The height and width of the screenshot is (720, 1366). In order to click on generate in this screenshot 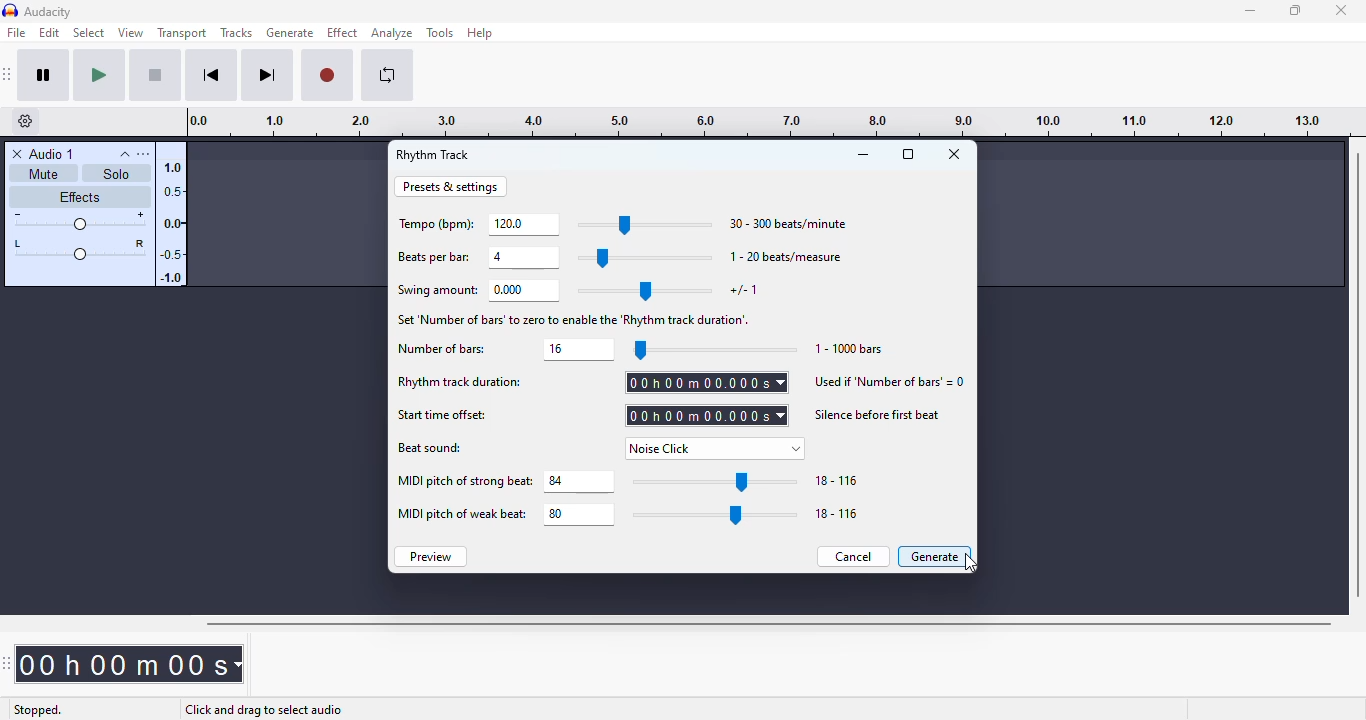, I will do `click(935, 557)`.